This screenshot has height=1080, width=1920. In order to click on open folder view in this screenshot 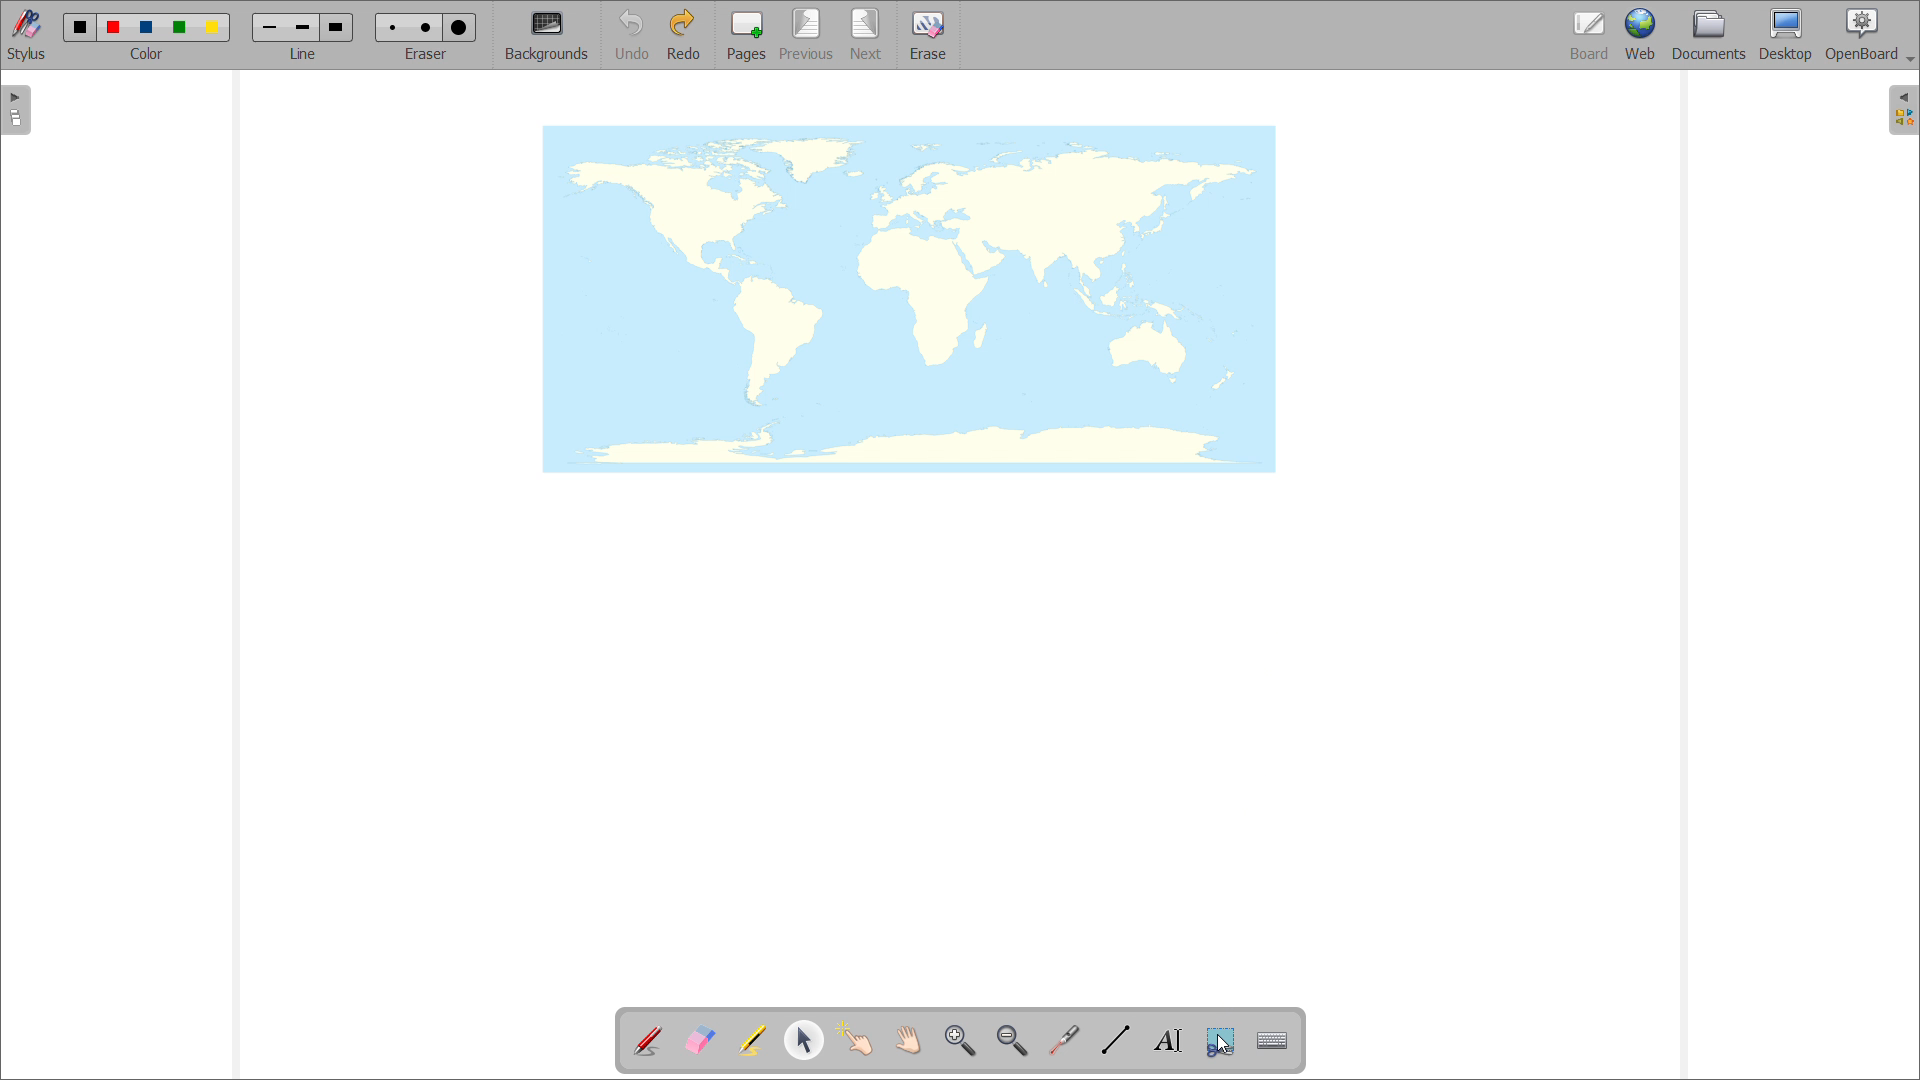, I will do `click(1904, 111)`.